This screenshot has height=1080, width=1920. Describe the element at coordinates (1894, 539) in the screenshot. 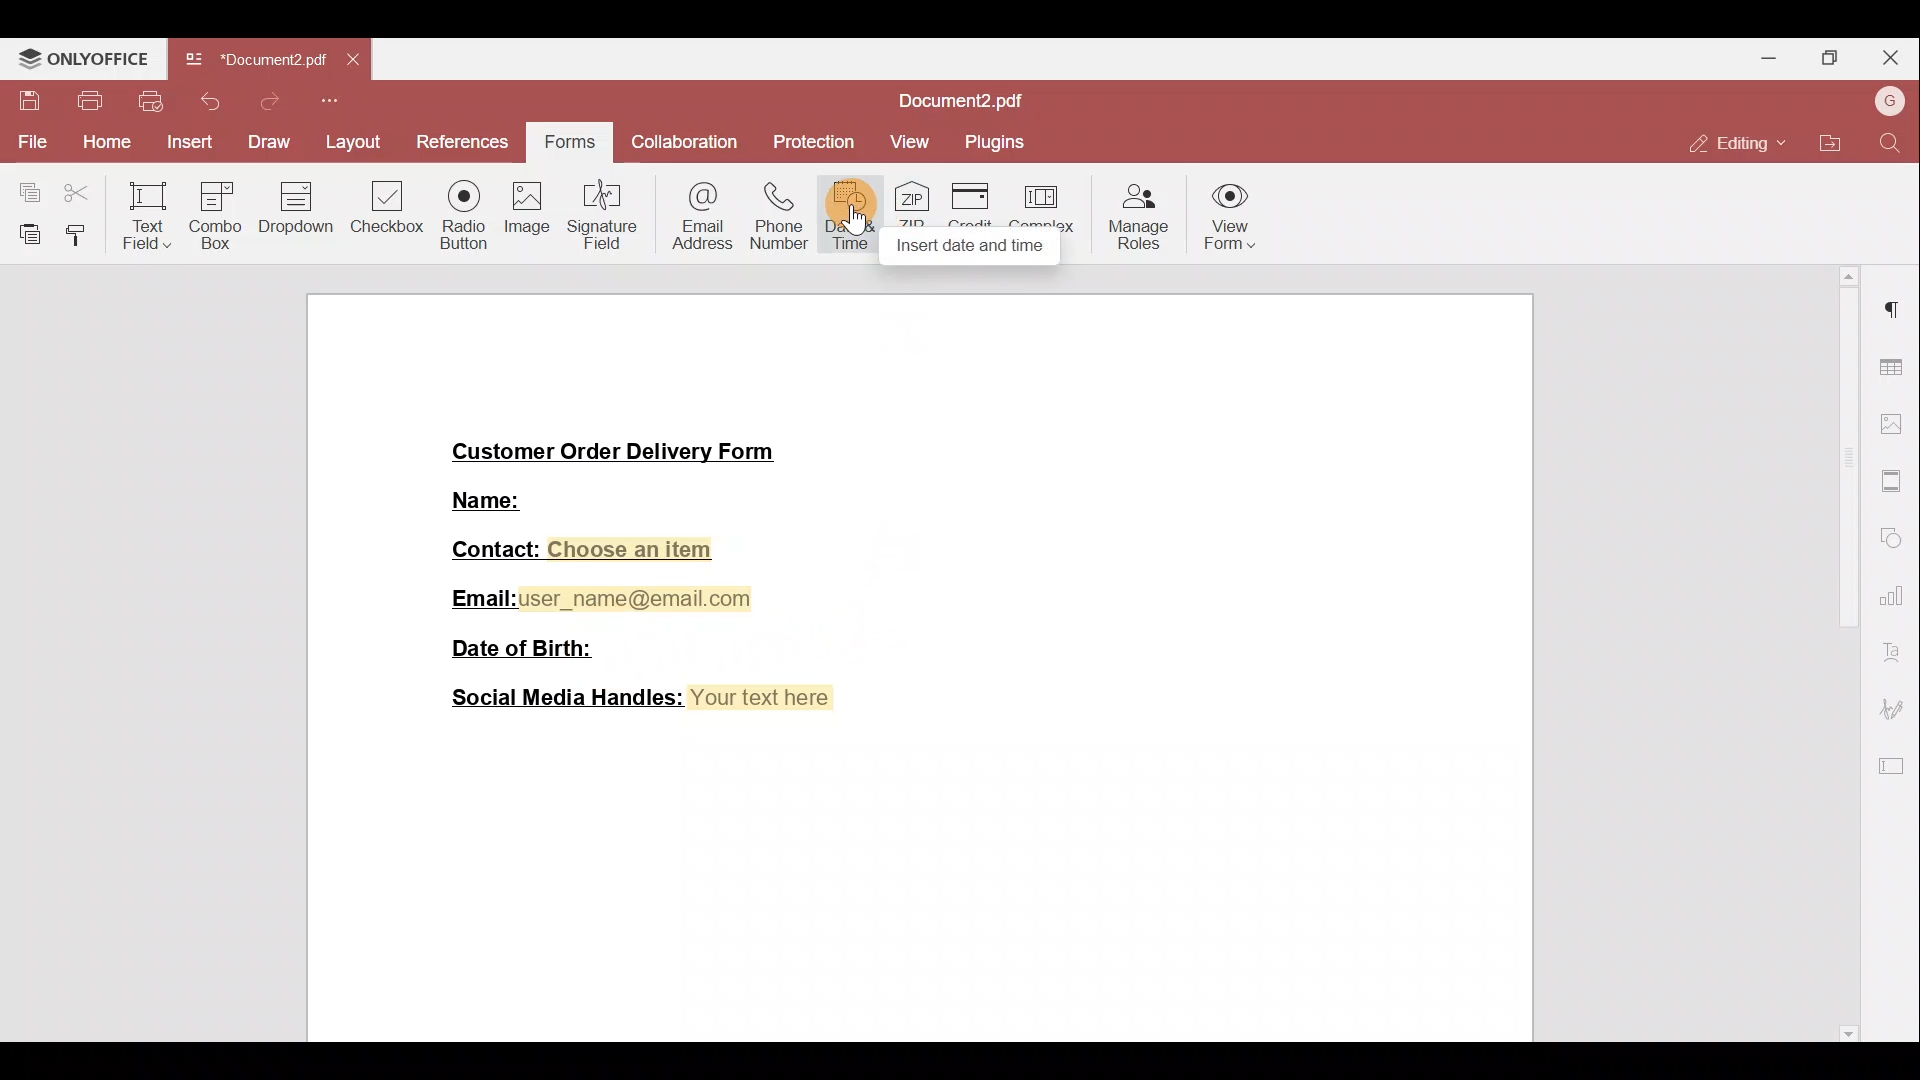

I see `Shapes settings` at that location.